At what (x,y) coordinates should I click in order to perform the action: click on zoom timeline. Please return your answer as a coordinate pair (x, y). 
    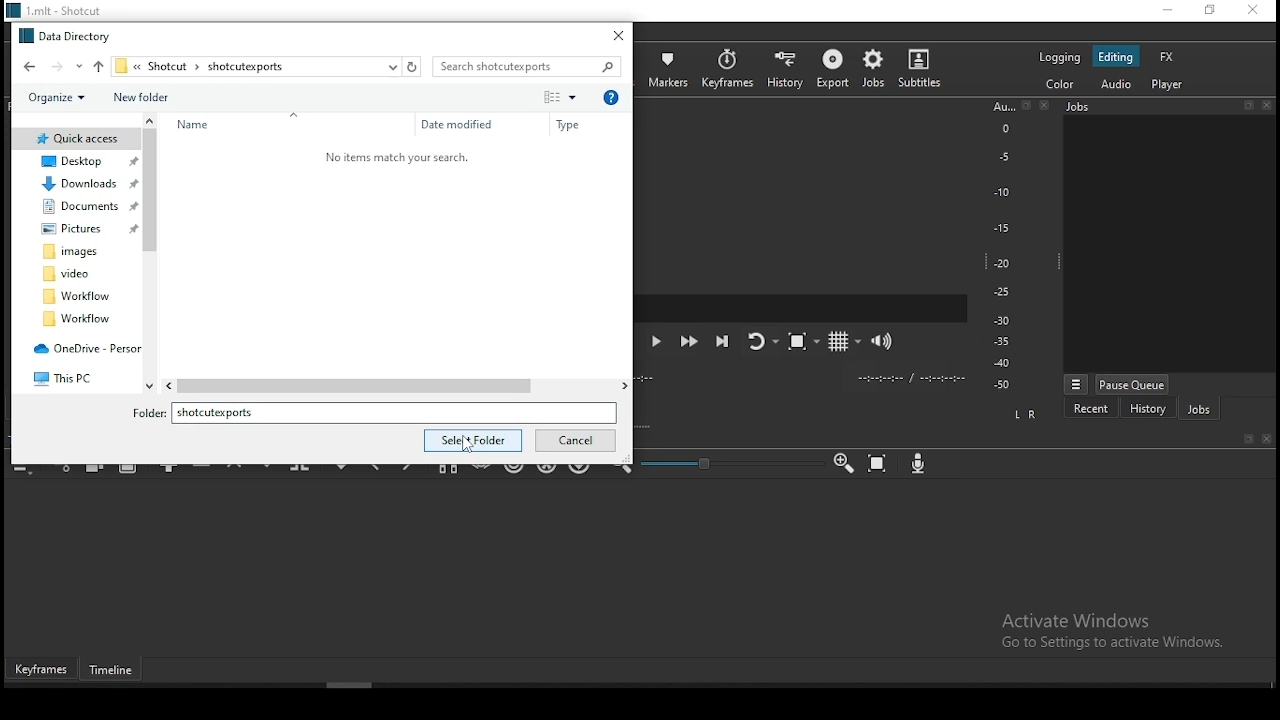
    Looking at the image, I should click on (843, 463).